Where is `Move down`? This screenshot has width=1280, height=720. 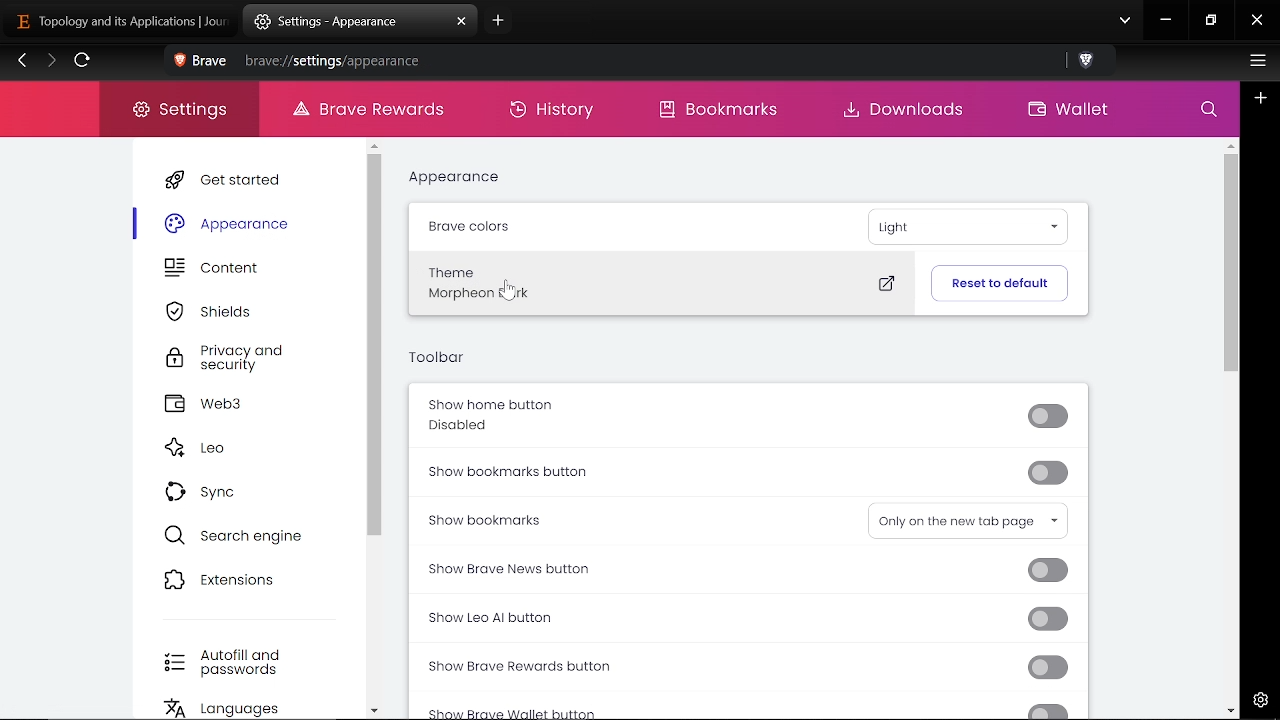
Move down is located at coordinates (374, 710).